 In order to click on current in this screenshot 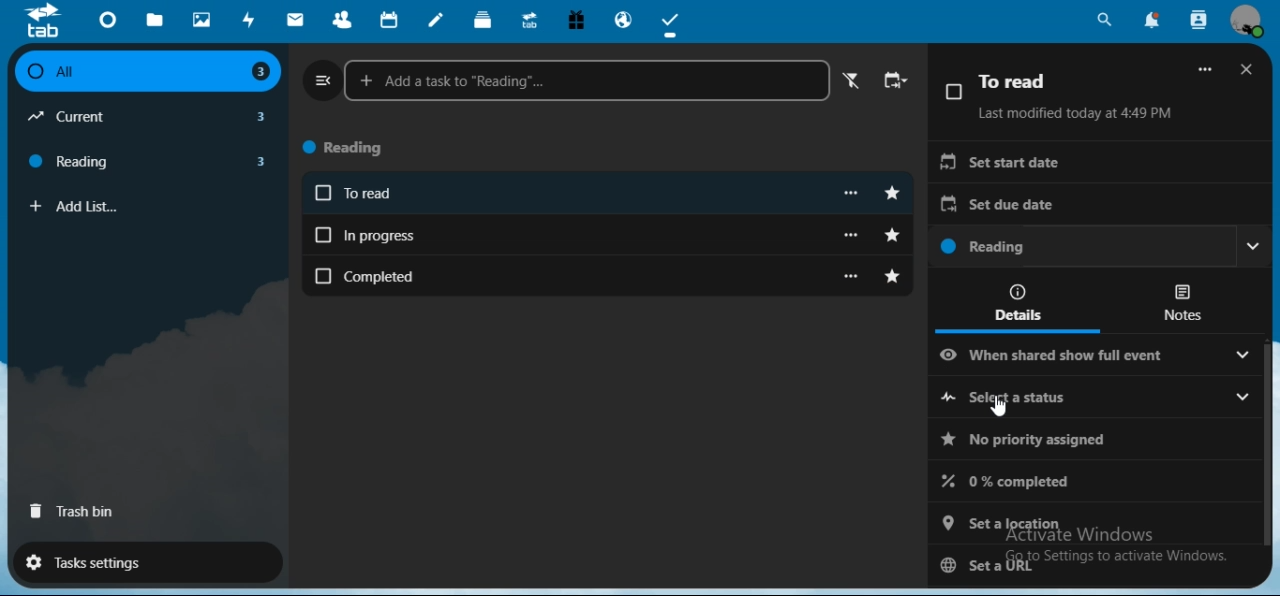, I will do `click(153, 117)`.